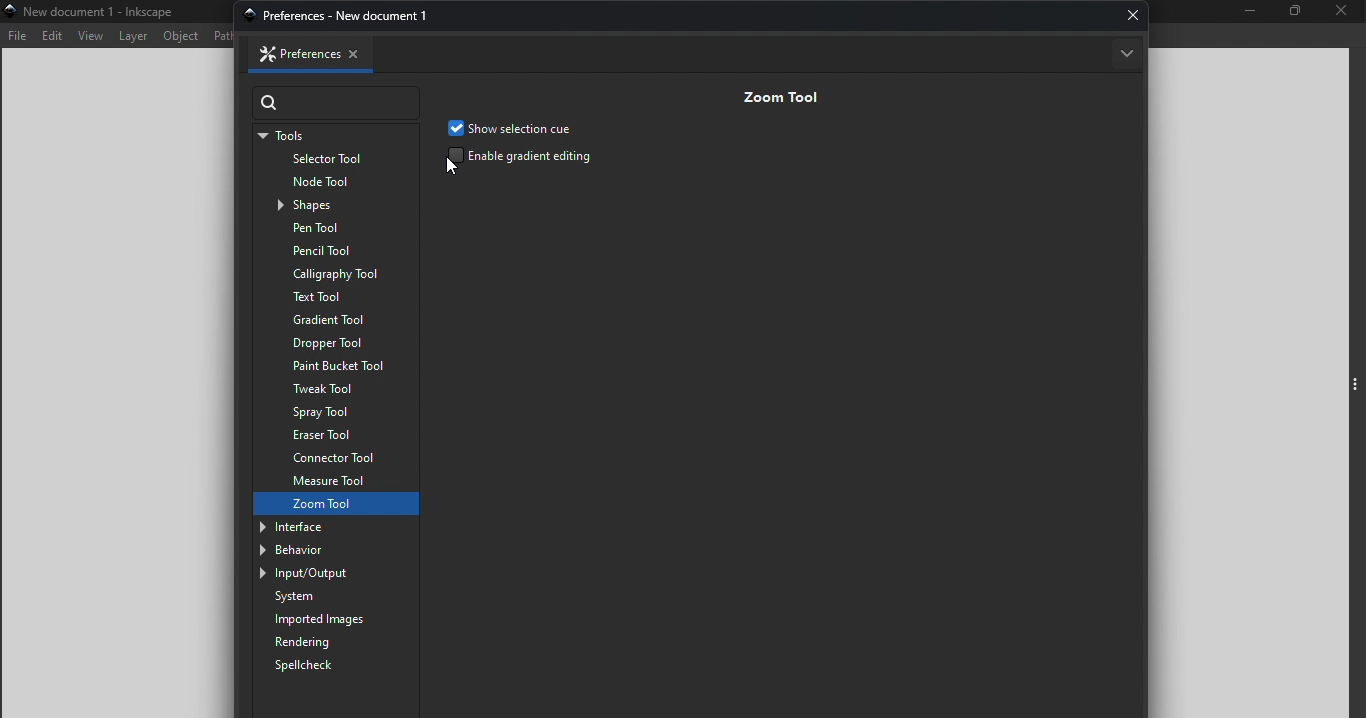  I want to click on Layer, so click(131, 38).